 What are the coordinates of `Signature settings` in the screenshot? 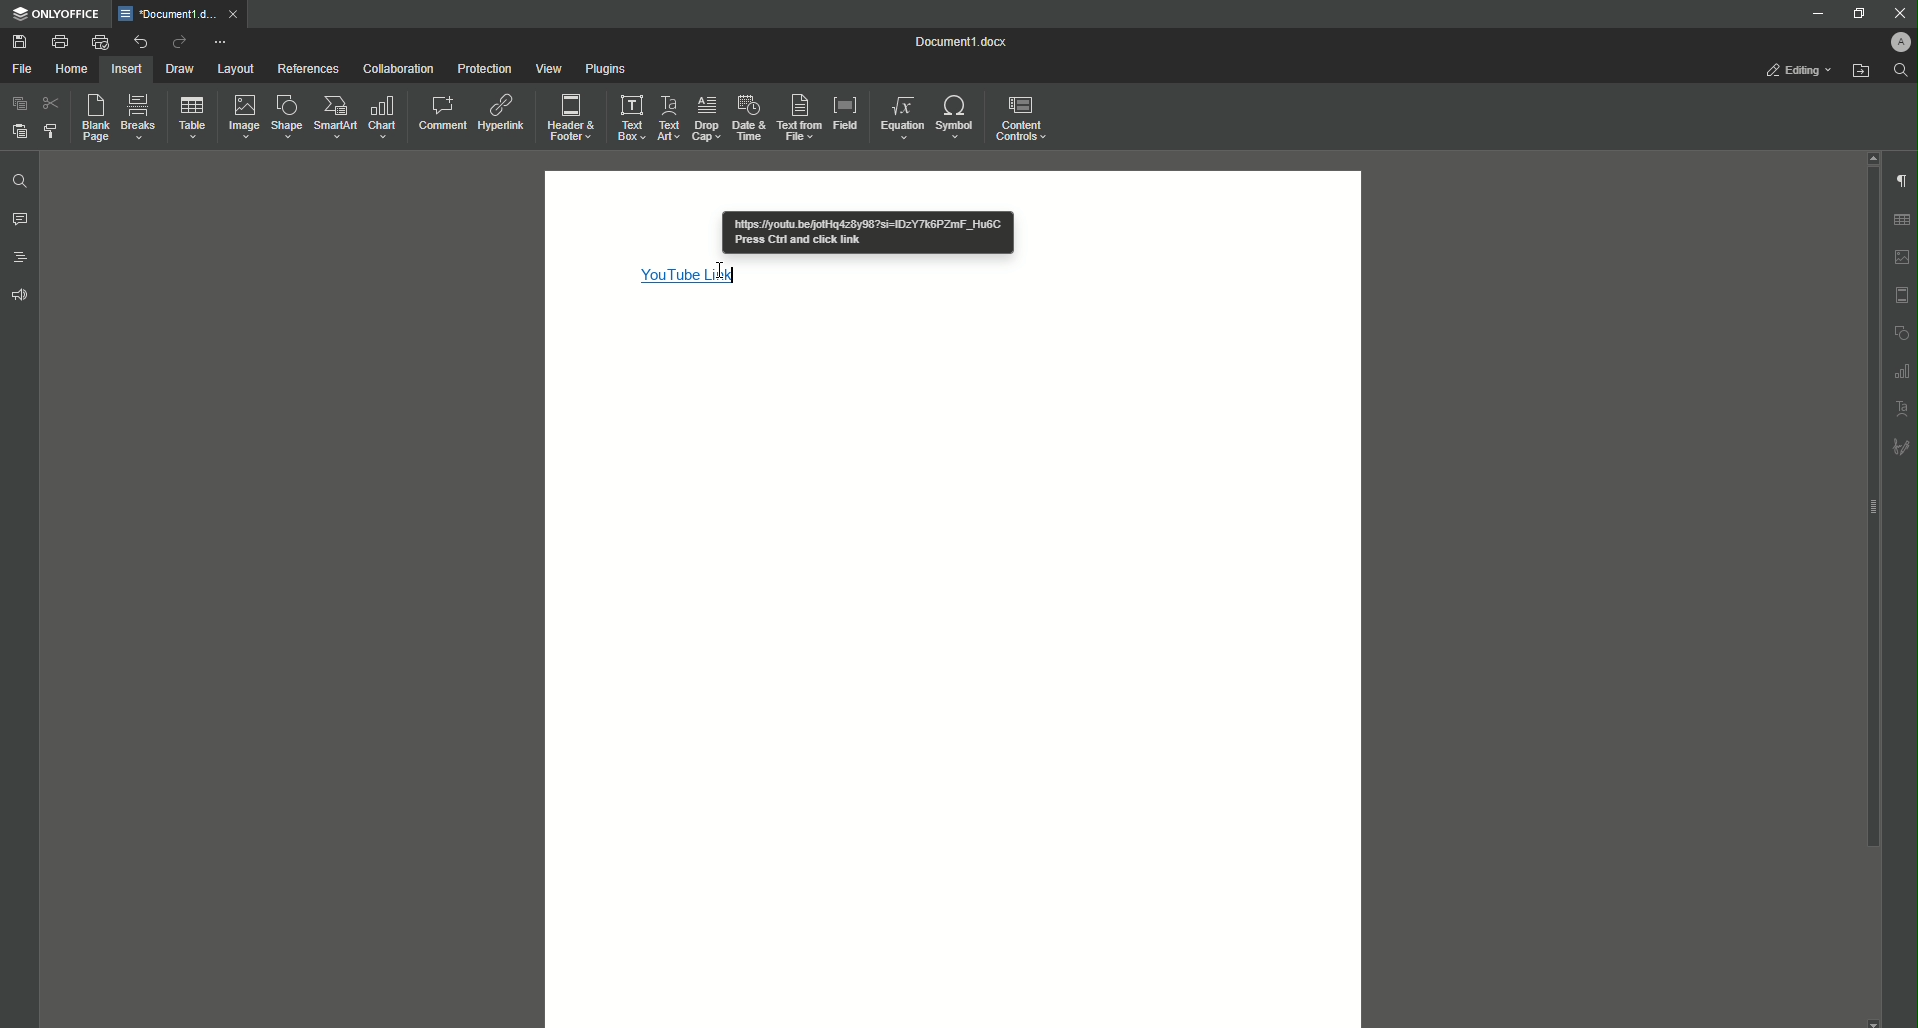 It's located at (1904, 446).